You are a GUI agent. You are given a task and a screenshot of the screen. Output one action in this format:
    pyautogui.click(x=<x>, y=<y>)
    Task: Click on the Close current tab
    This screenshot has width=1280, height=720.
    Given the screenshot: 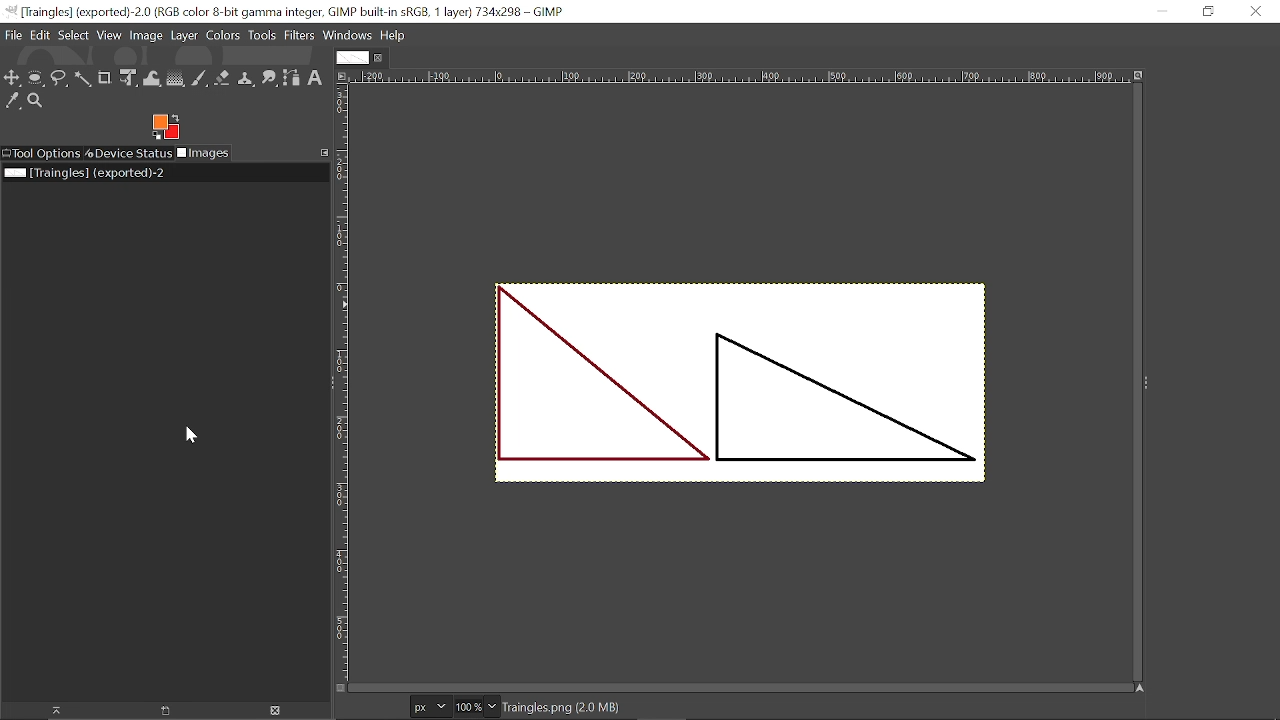 What is the action you would take?
    pyautogui.click(x=379, y=58)
    